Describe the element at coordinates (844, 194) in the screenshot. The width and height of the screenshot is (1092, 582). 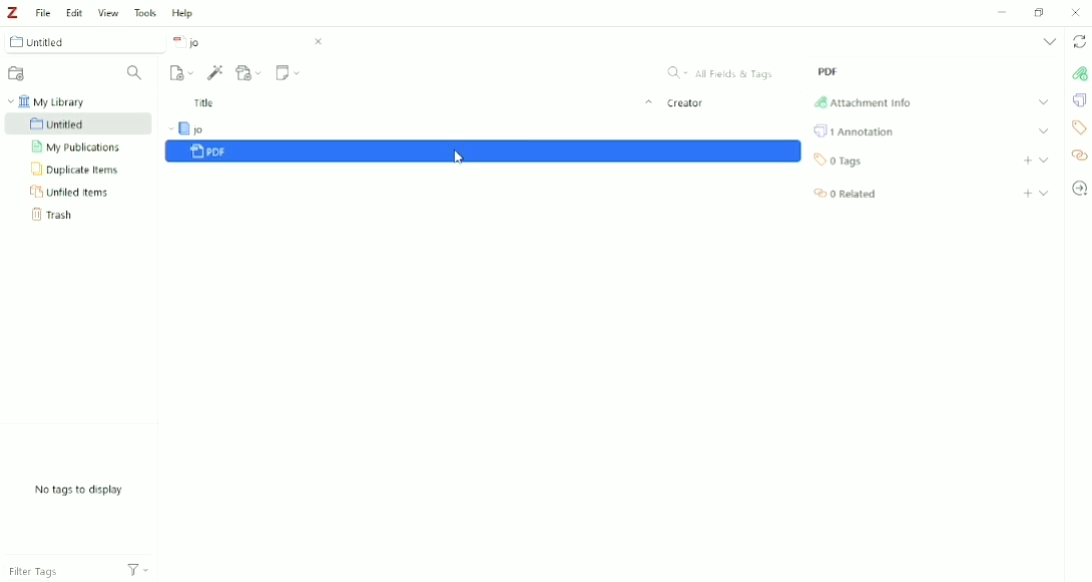
I see `Related` at that location.